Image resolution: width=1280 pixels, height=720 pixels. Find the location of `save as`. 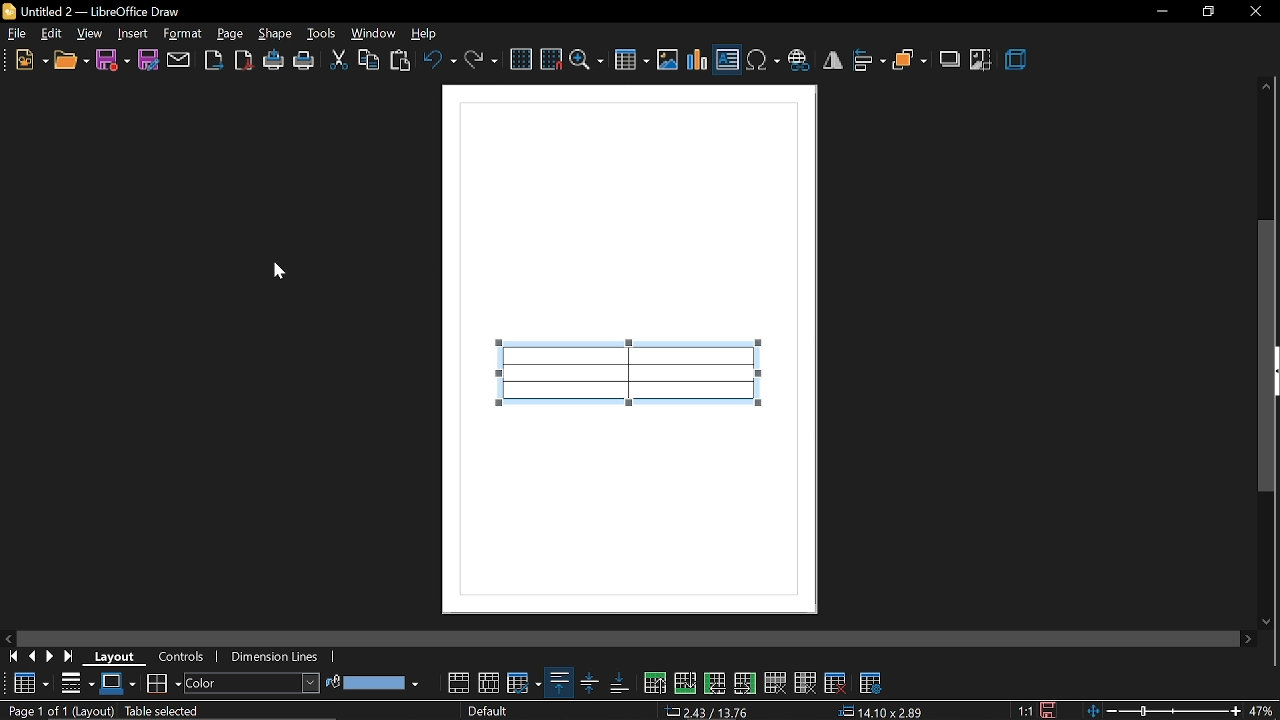

save as is located at coordinates (147, 59).